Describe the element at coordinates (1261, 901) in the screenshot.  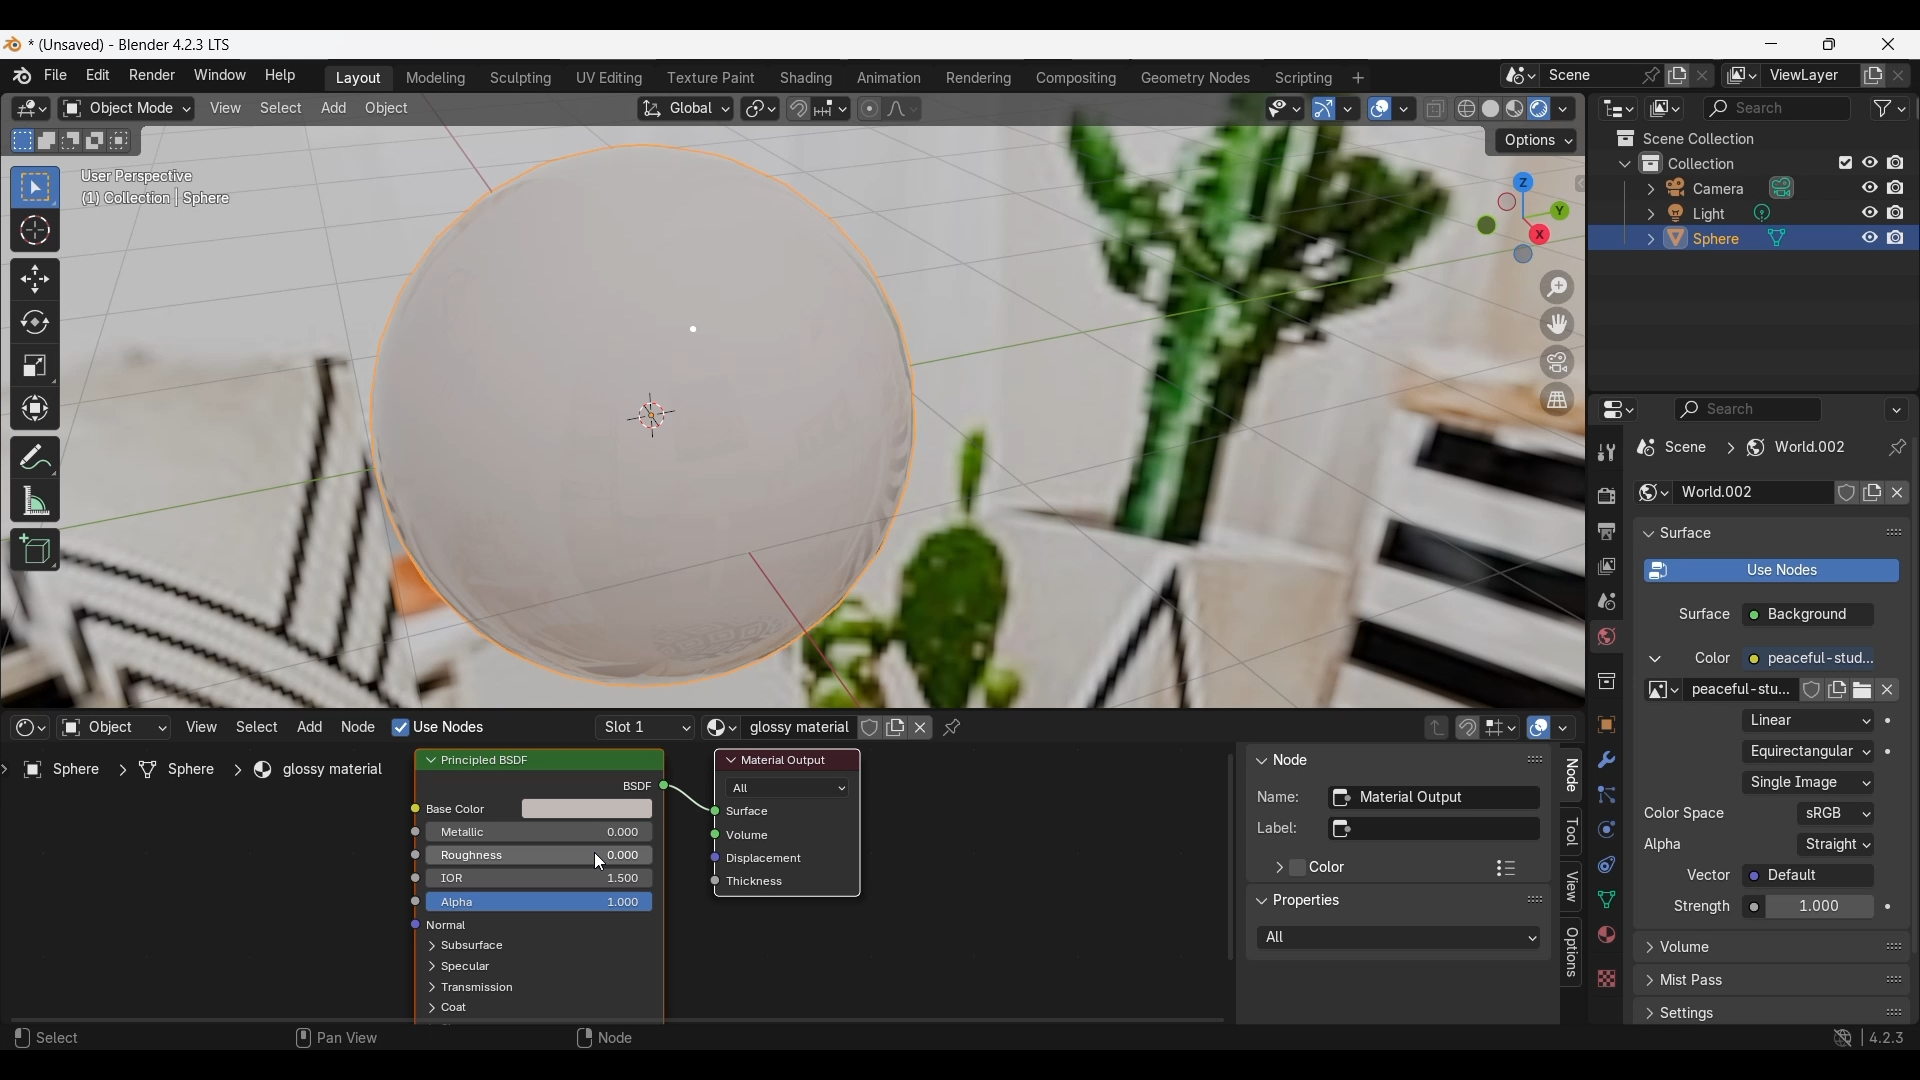
I see `Collapse` at that location.